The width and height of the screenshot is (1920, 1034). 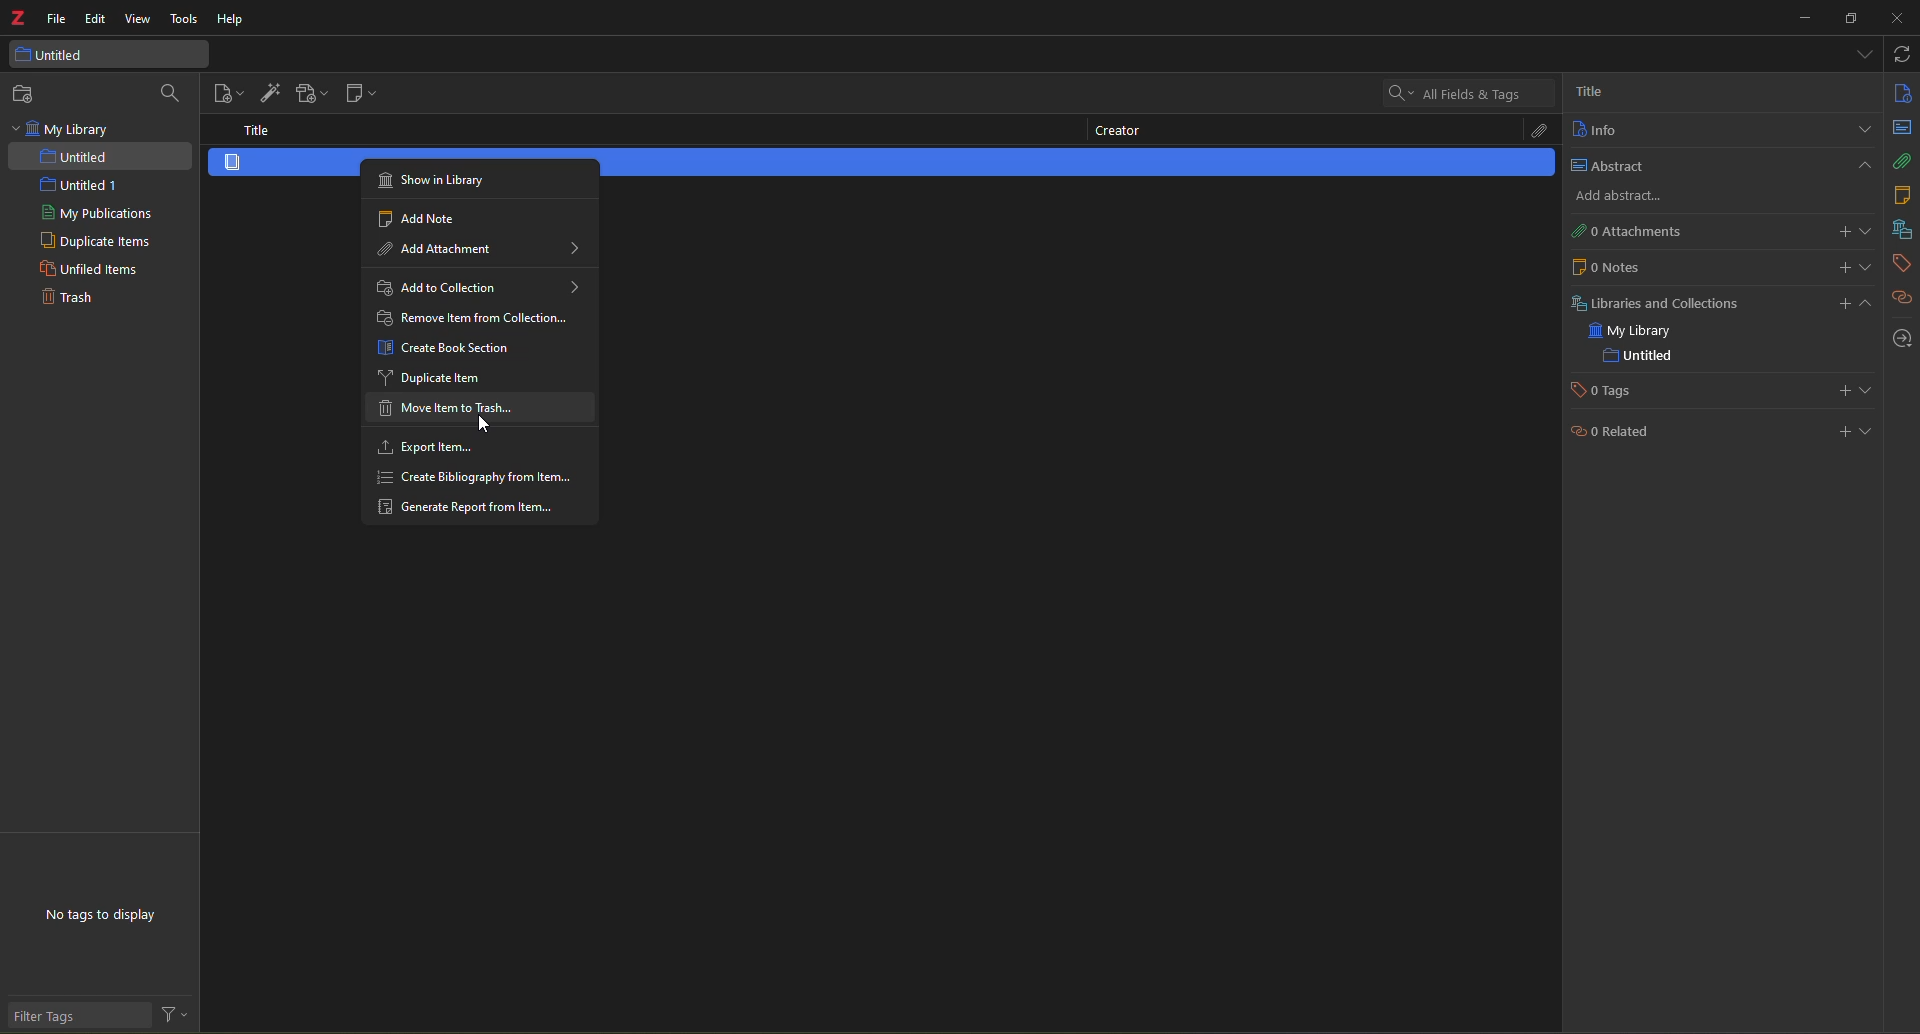 I want to click on actions, so click(x=176, y=1016).